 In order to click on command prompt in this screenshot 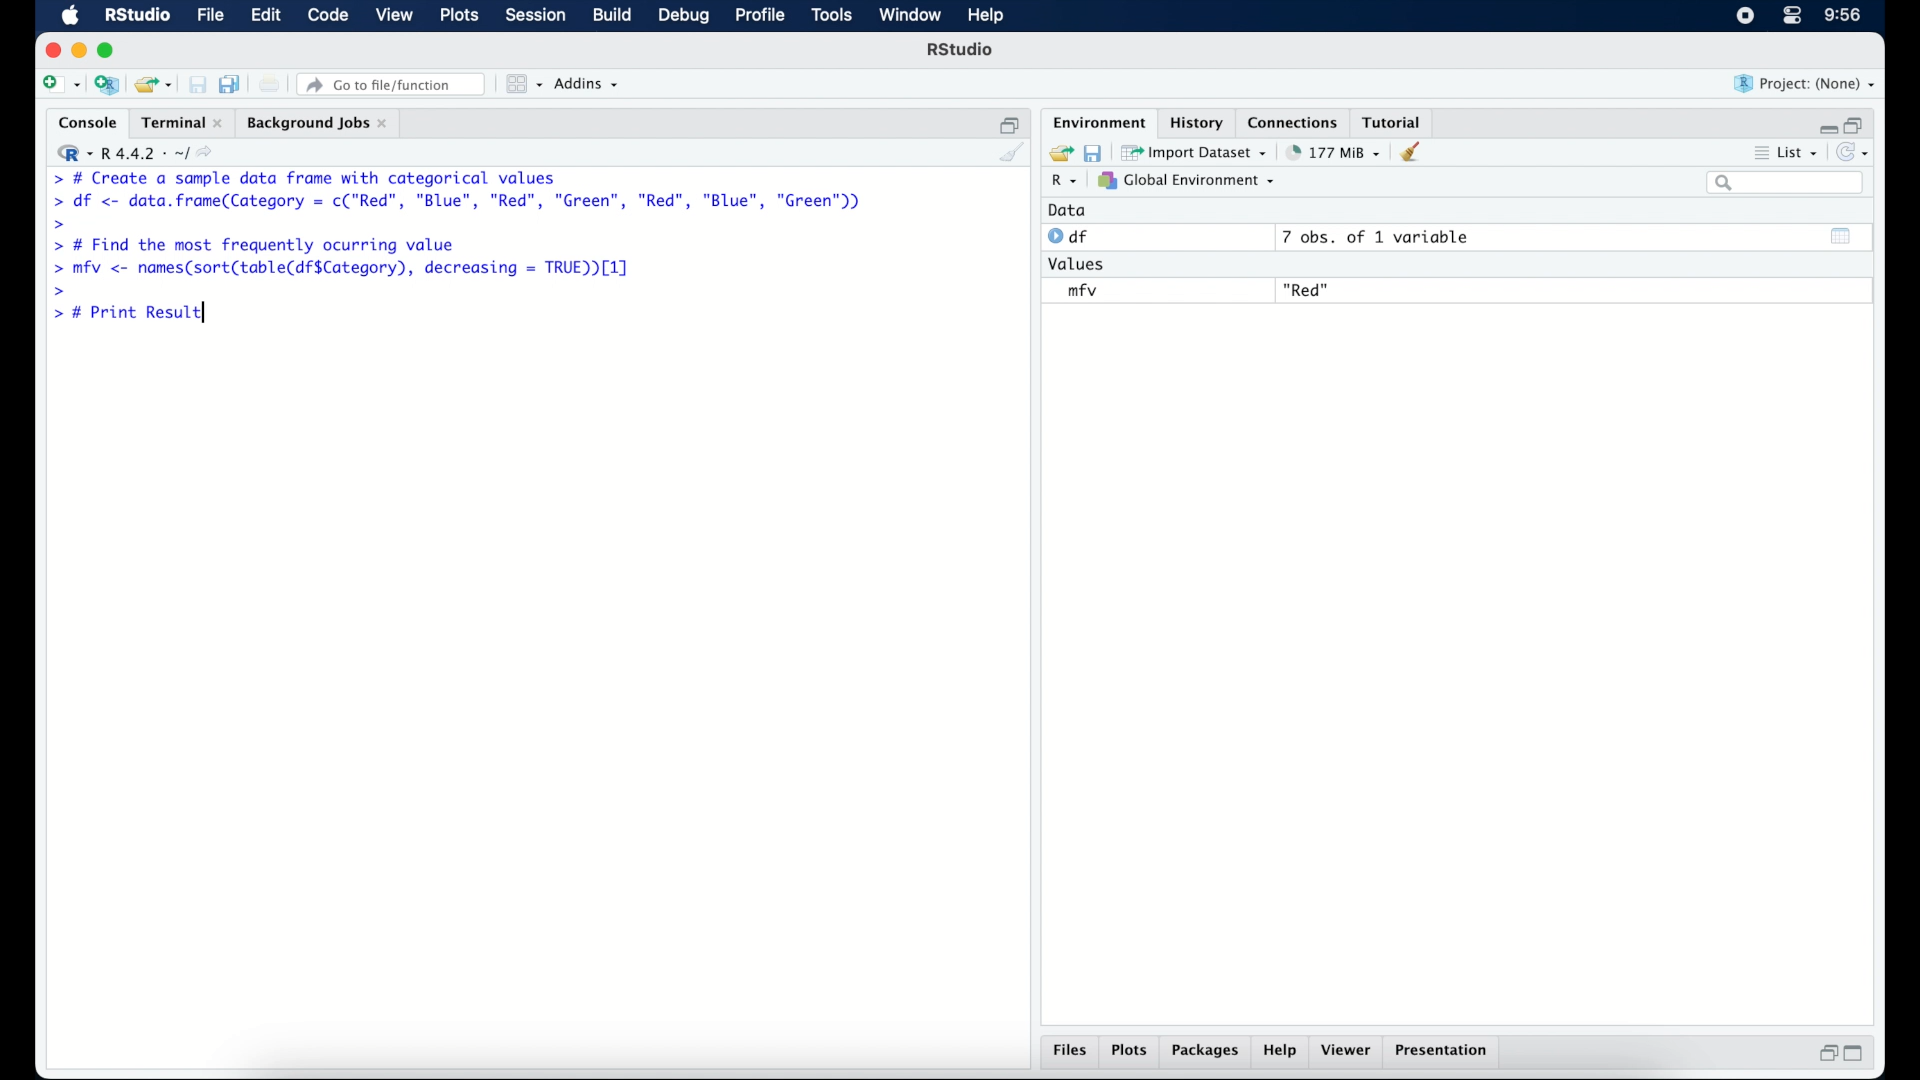, I will do `click(60, 223)`.